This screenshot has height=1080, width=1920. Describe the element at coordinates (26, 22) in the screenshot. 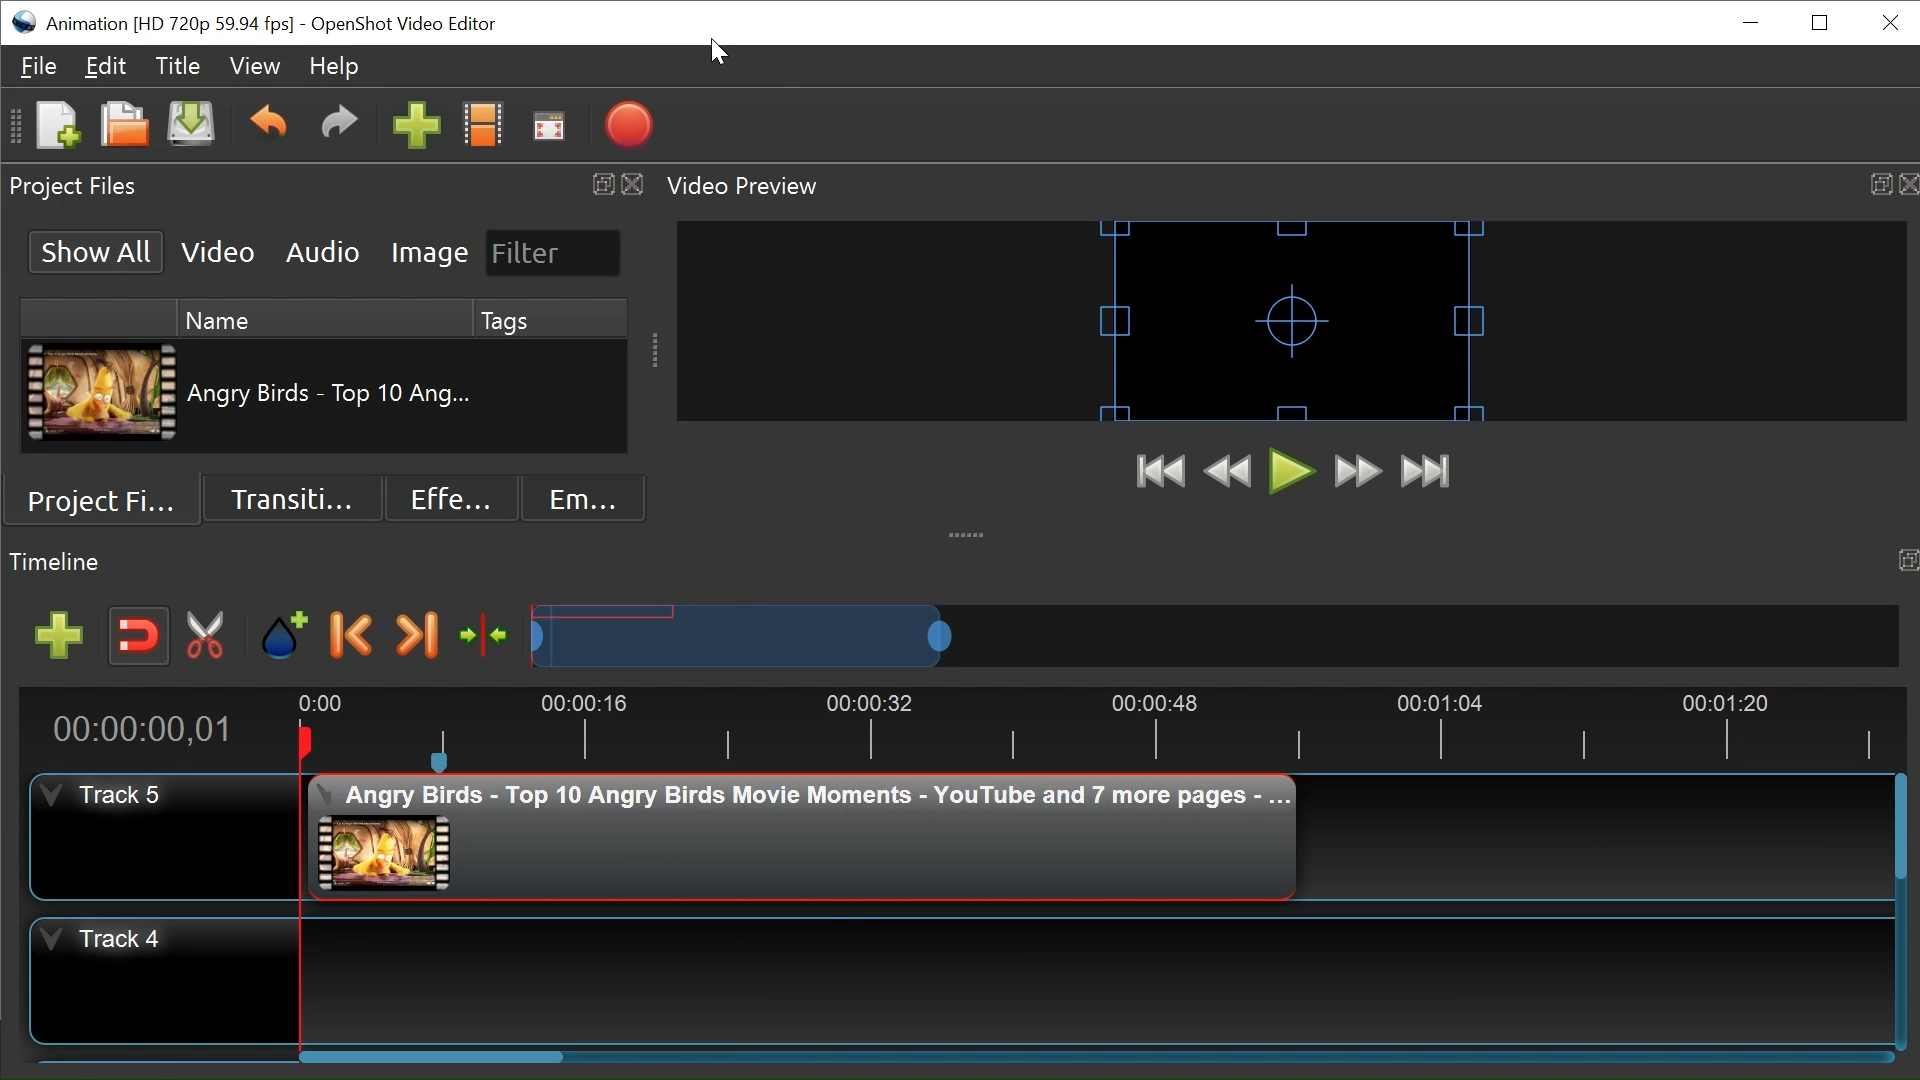

I see `OpenShot Desktop Icon` at that location.